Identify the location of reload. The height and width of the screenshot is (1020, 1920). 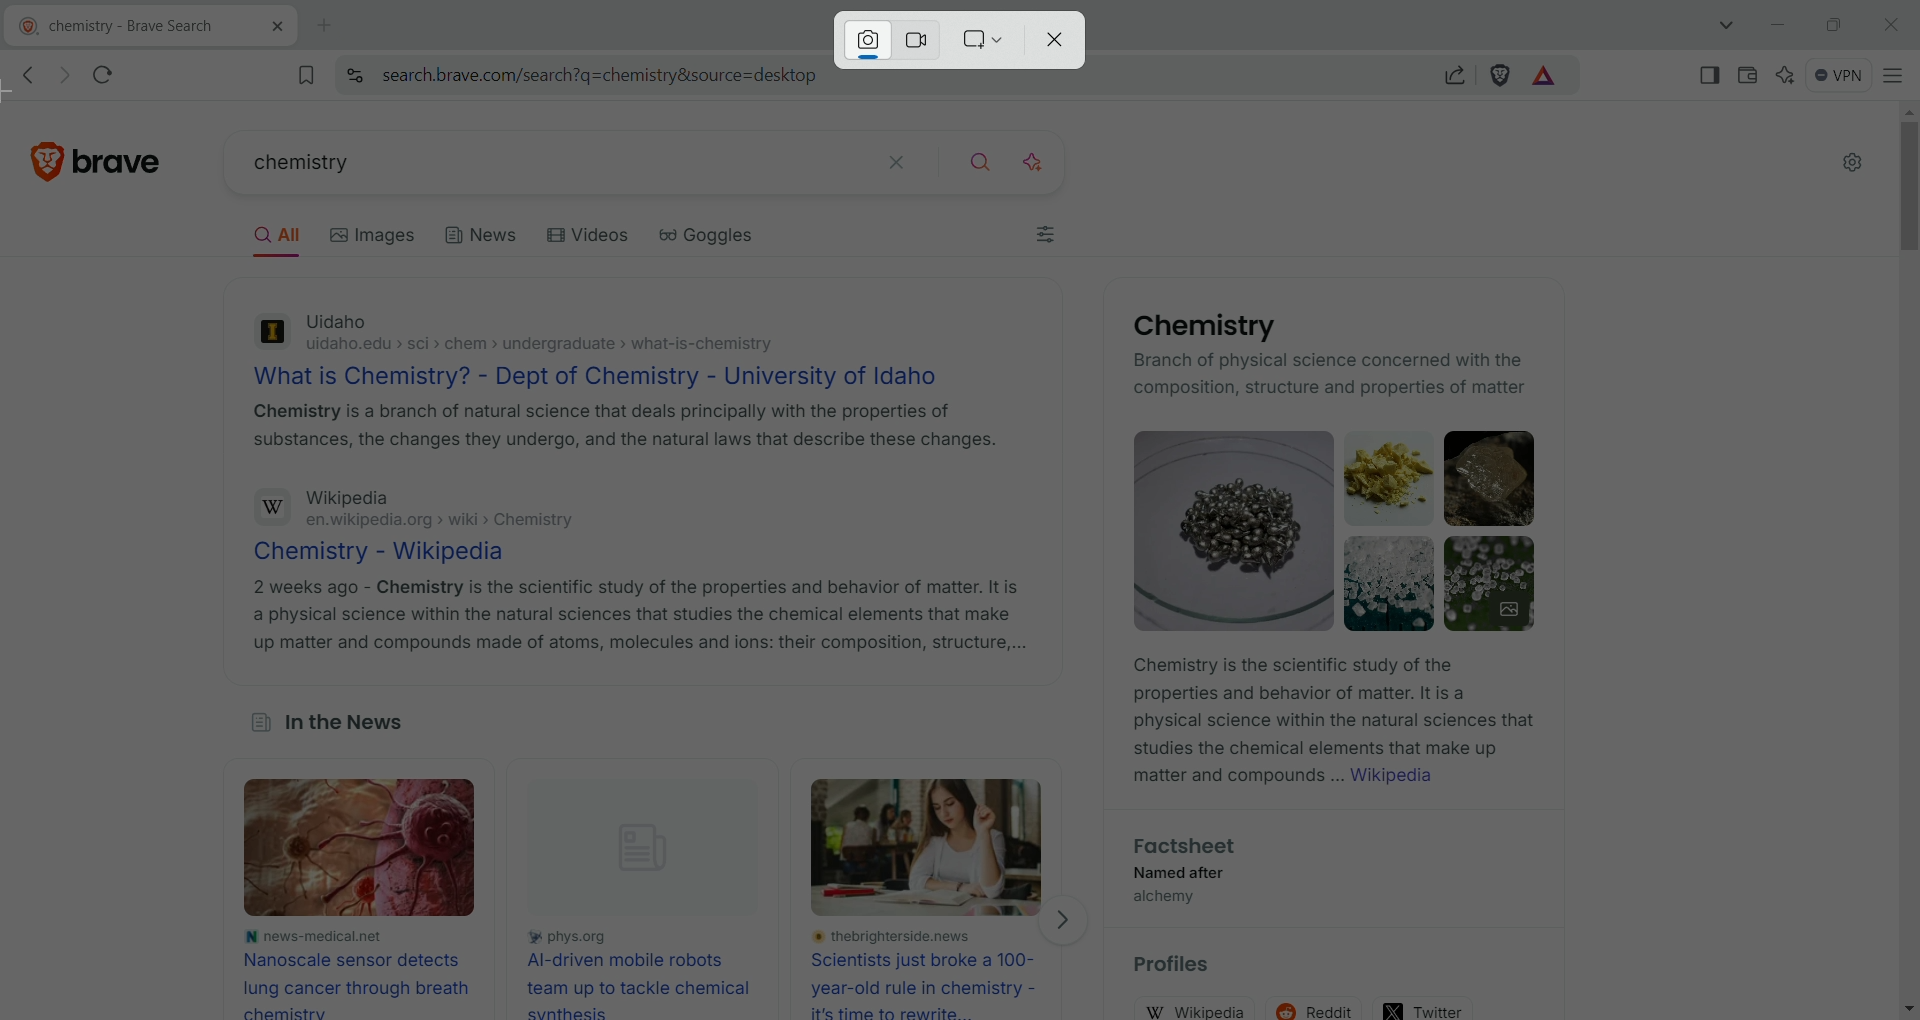
(111, 71).